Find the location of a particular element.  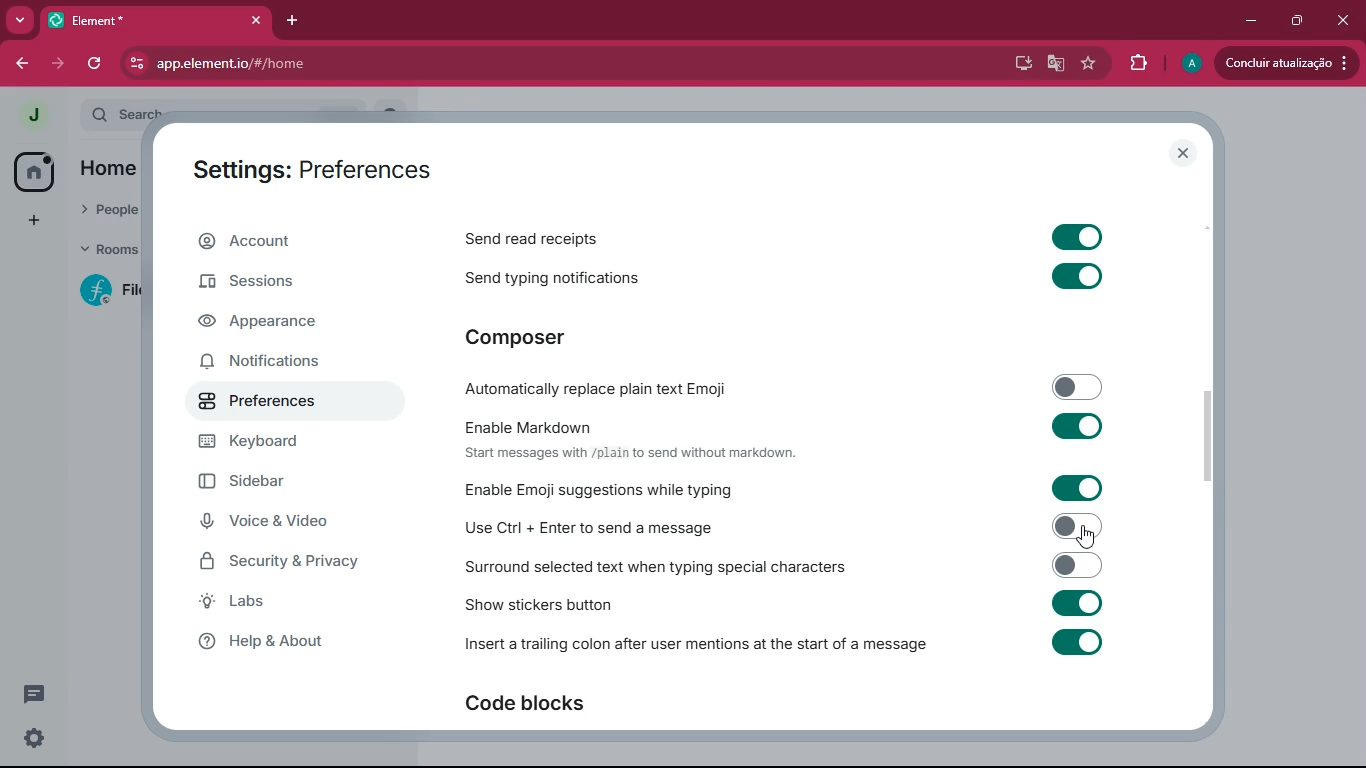

scroll bar is located at coordinates (1210, 439).